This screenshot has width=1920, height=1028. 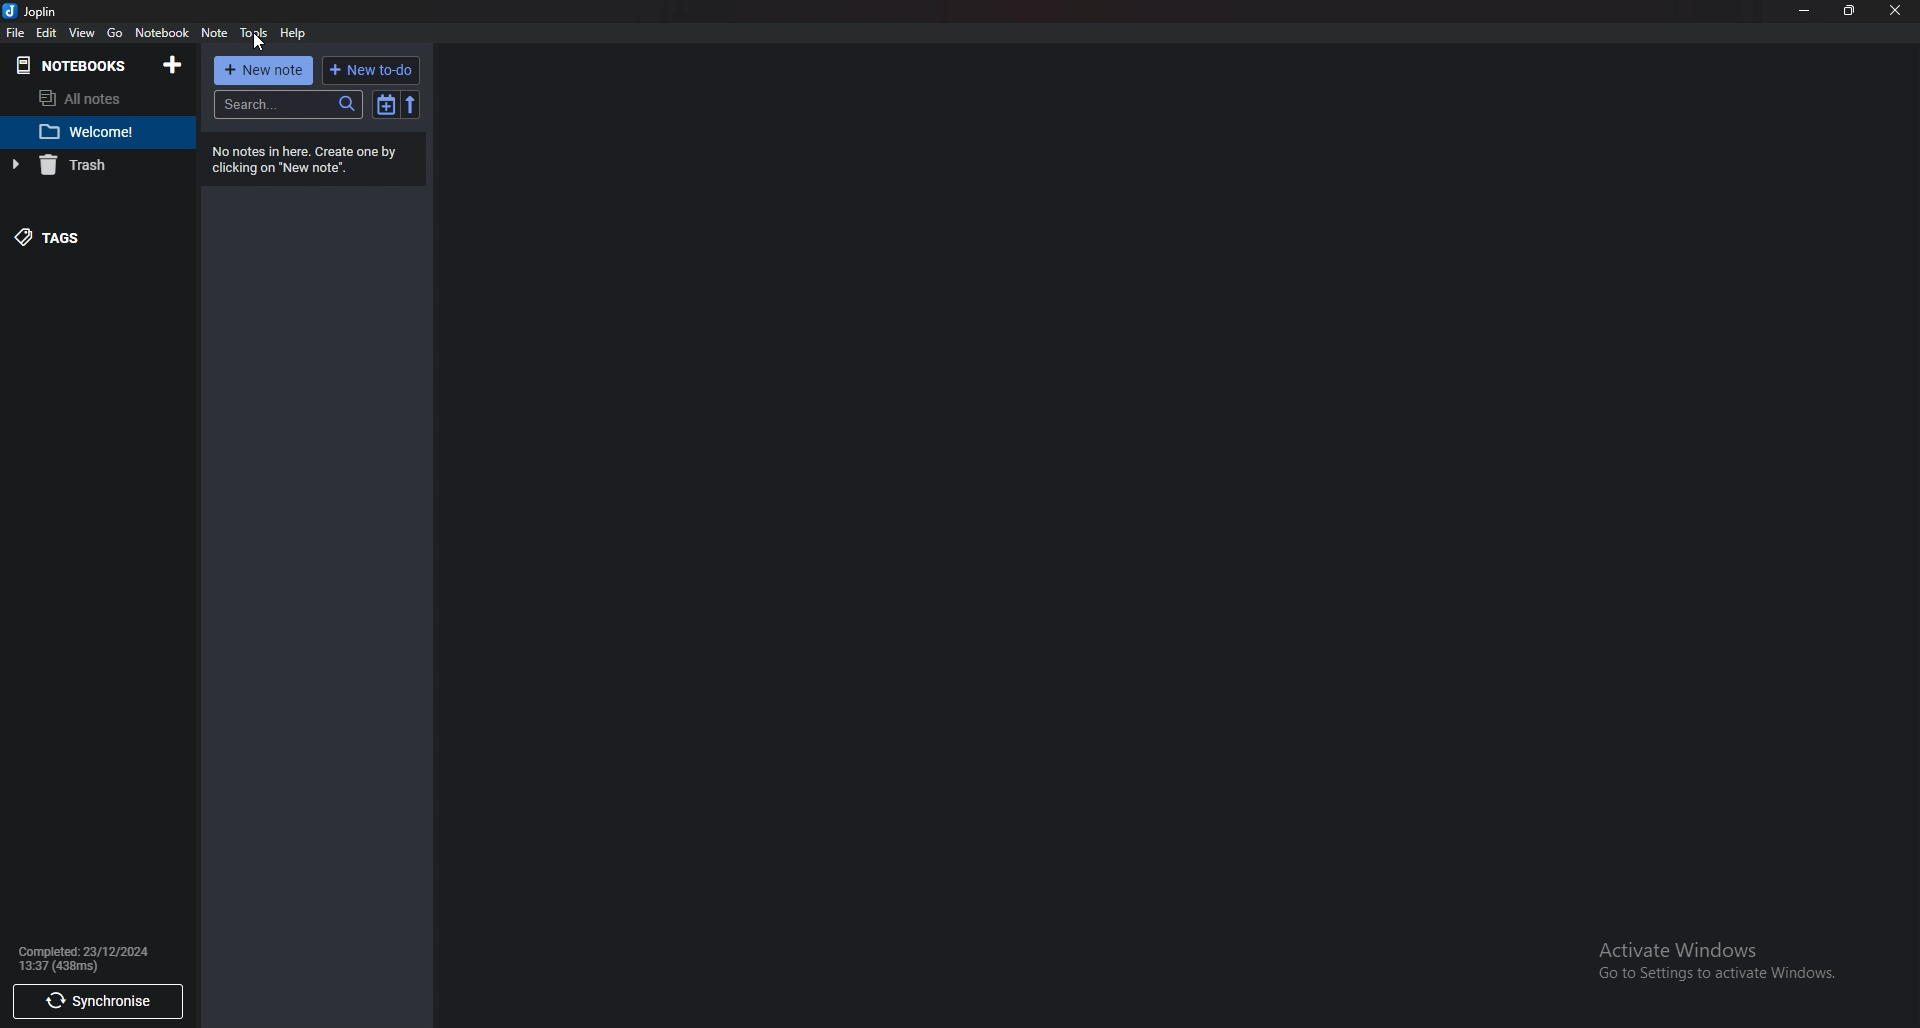 I want to click on help, so click(x=292, y=34).